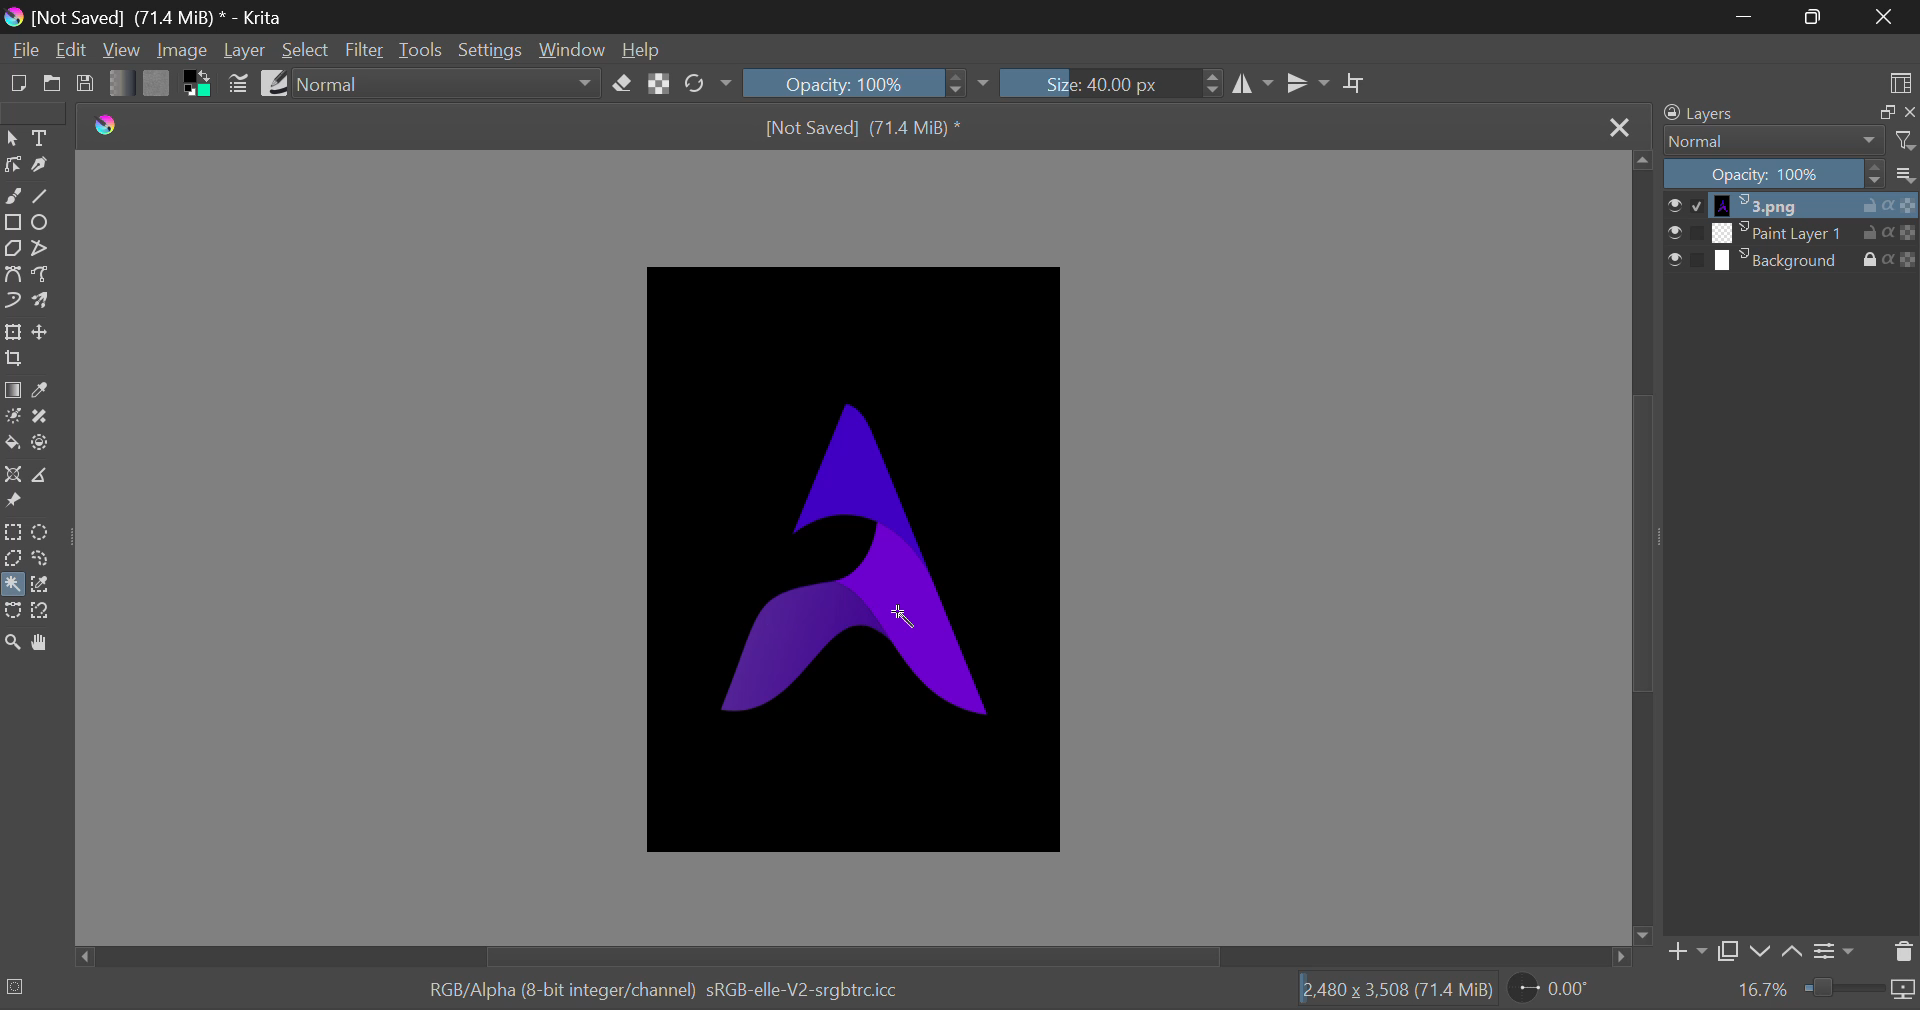  Describe the element at coordinates (47, 248) in the screenshot. I see `Polyline` at that location.